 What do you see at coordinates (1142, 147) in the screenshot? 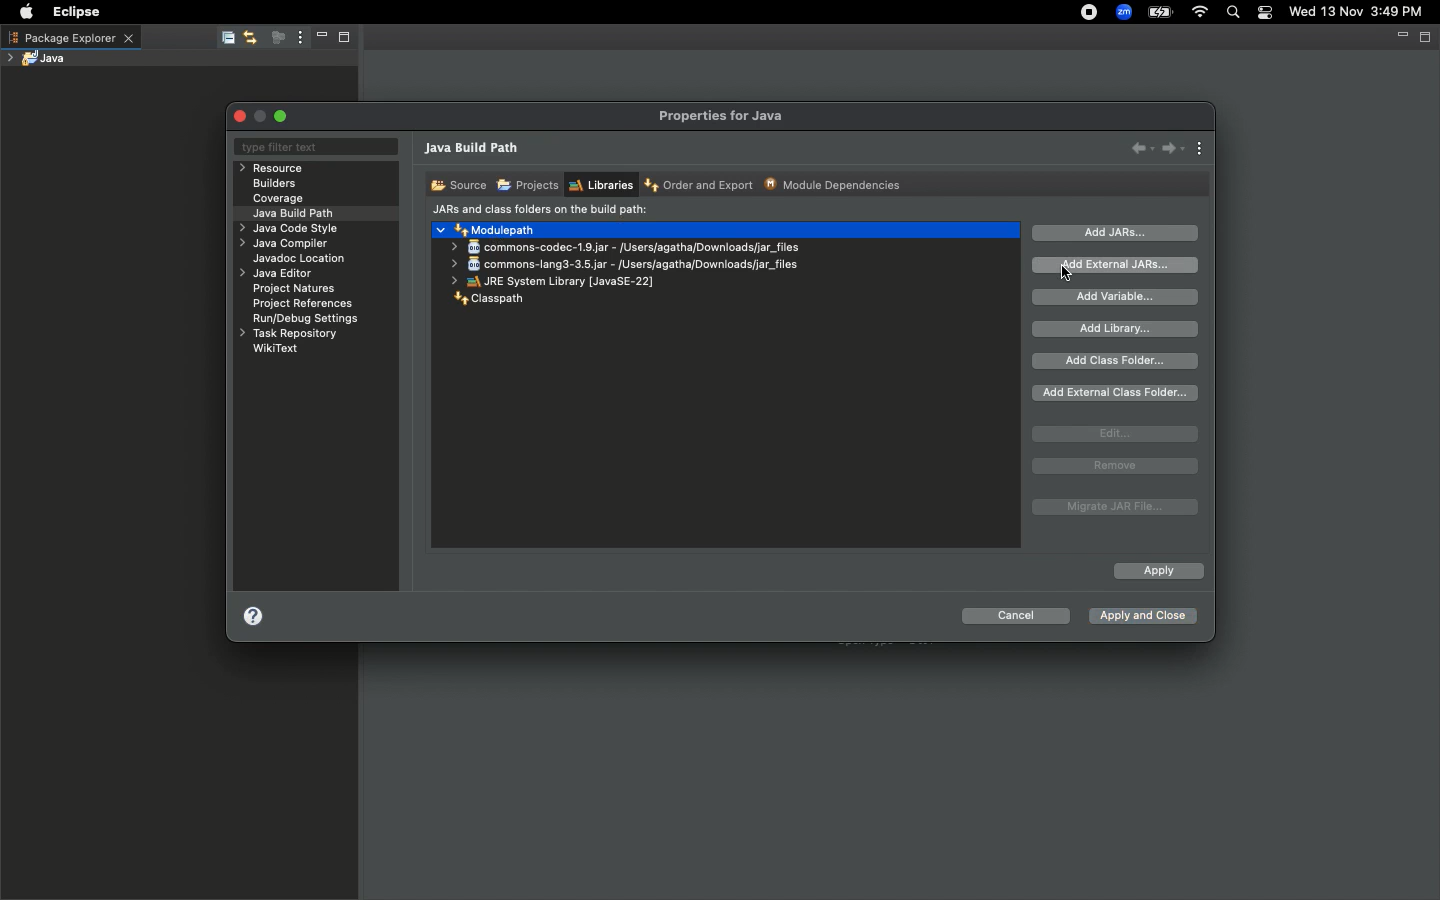
I see `Back` at bounding box center [1142, 147].